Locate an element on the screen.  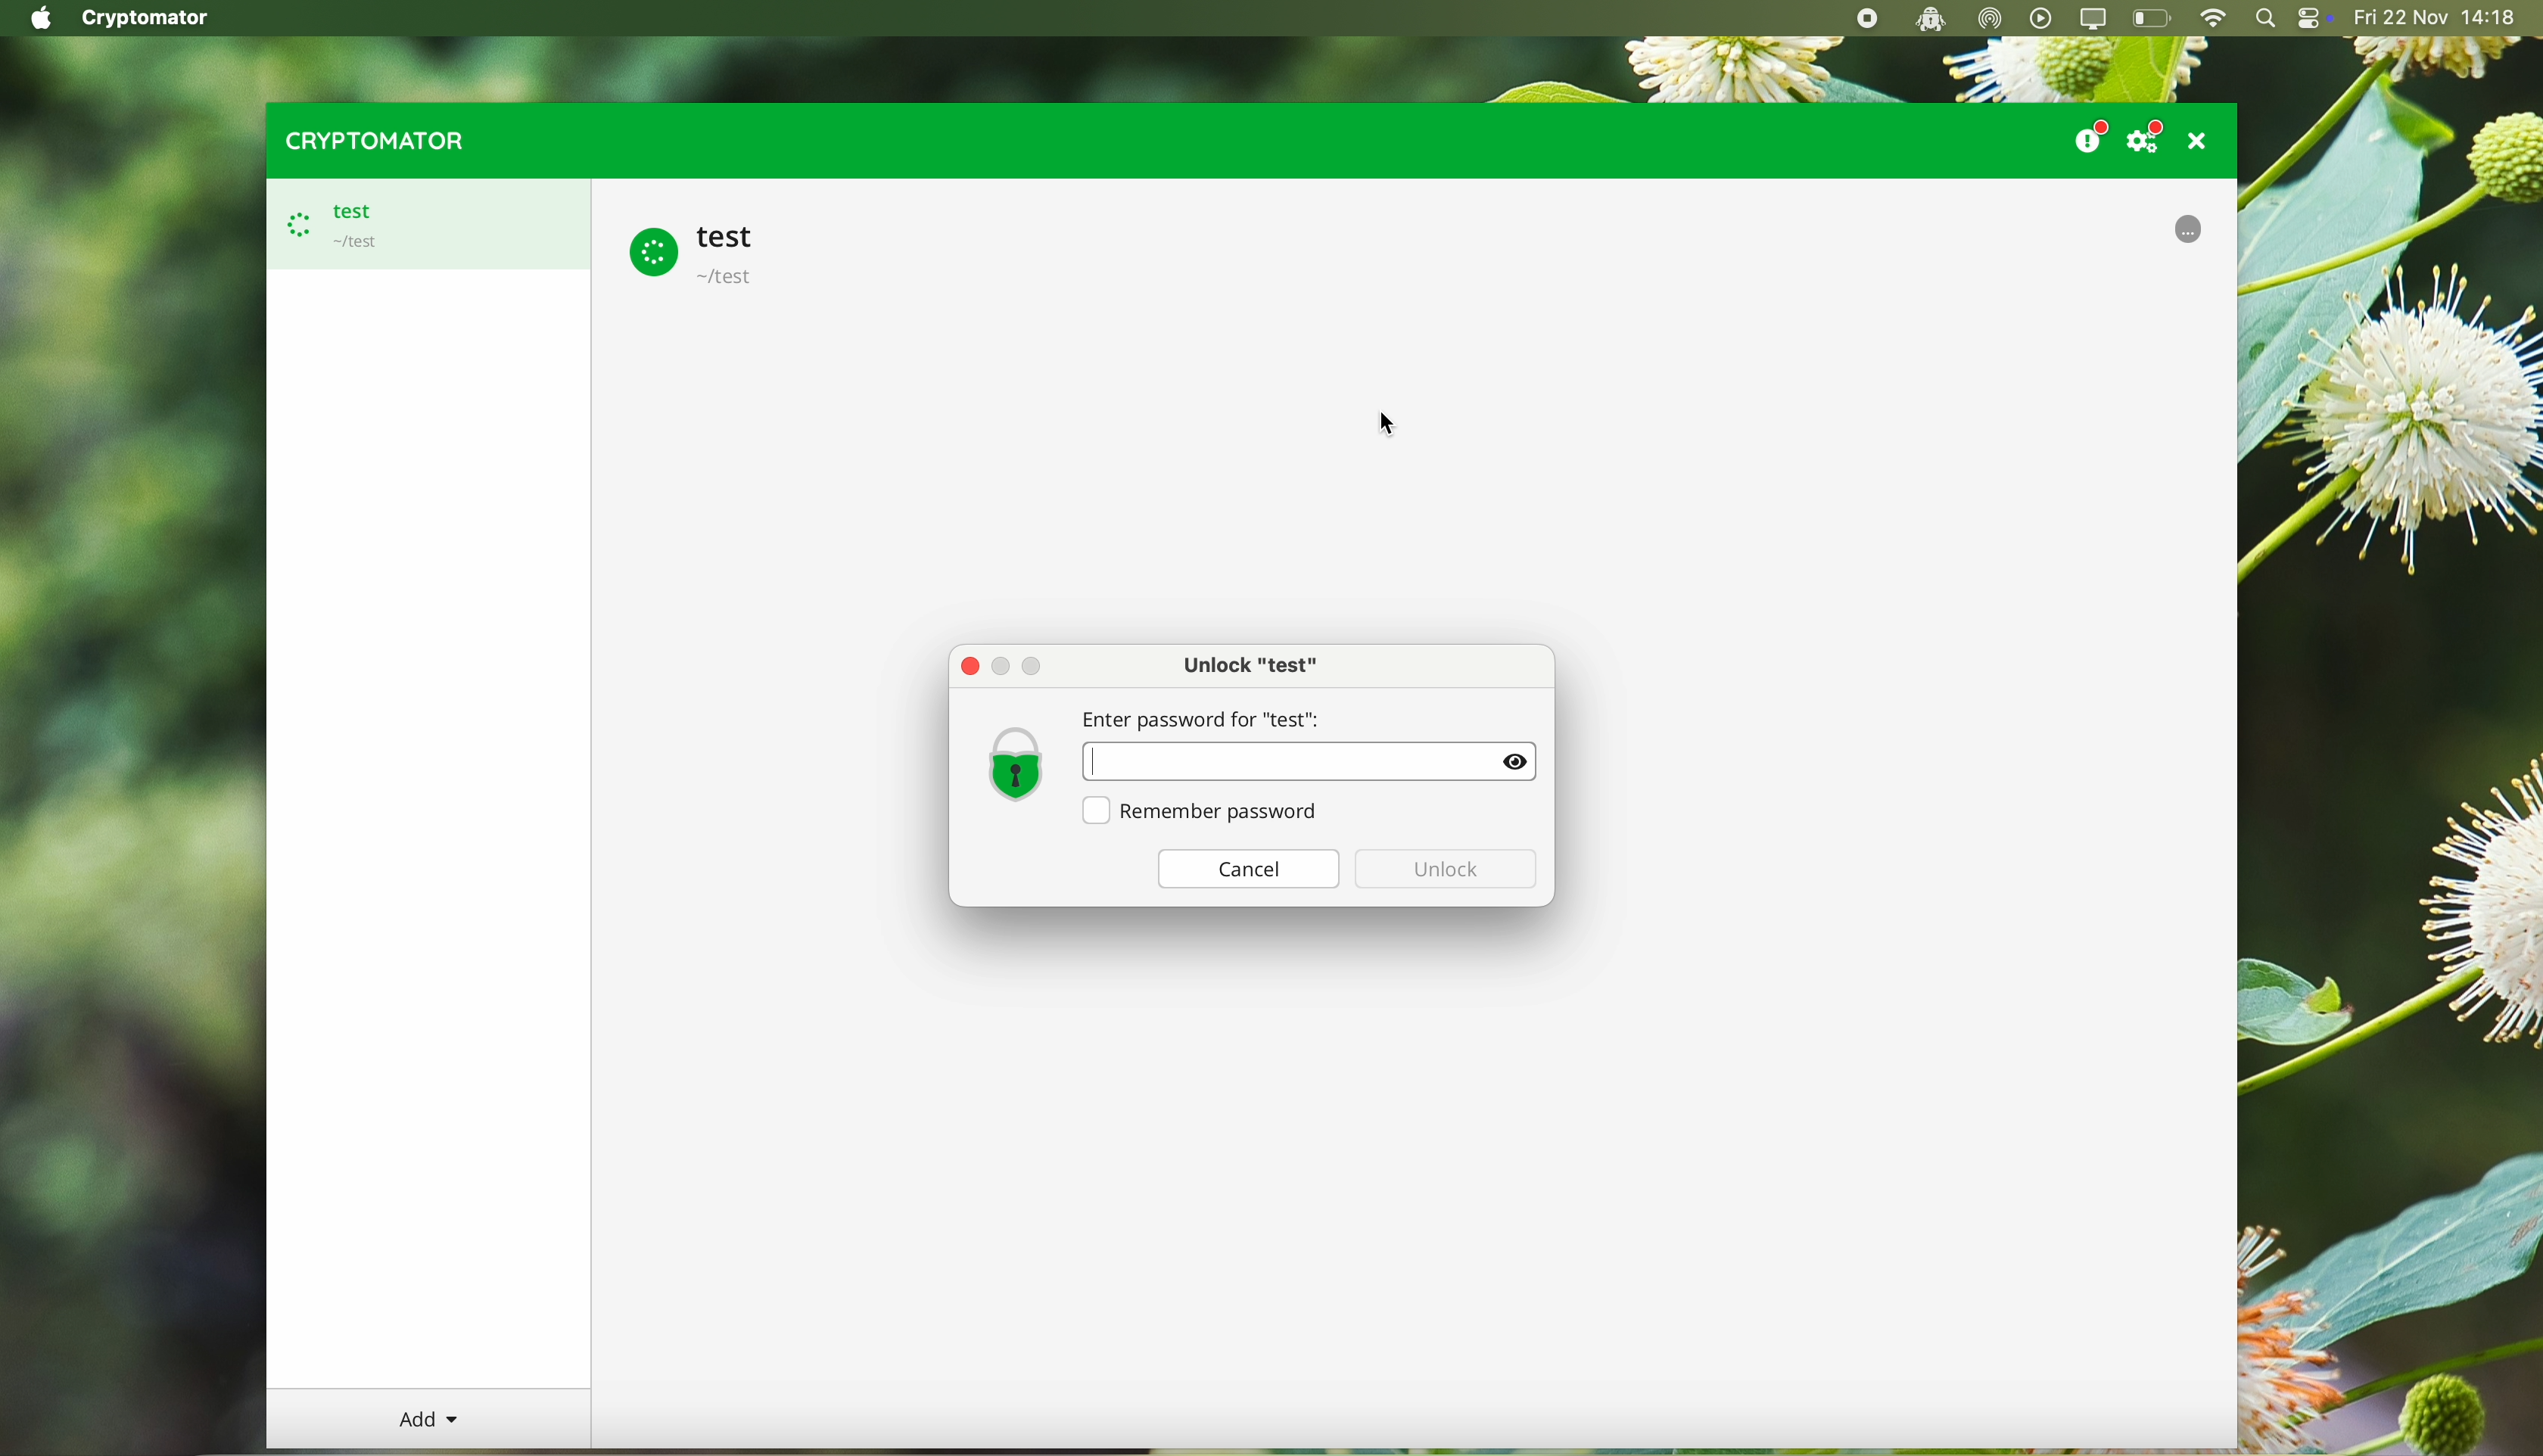
disable unlock button is located at coordinates (1451, 871).